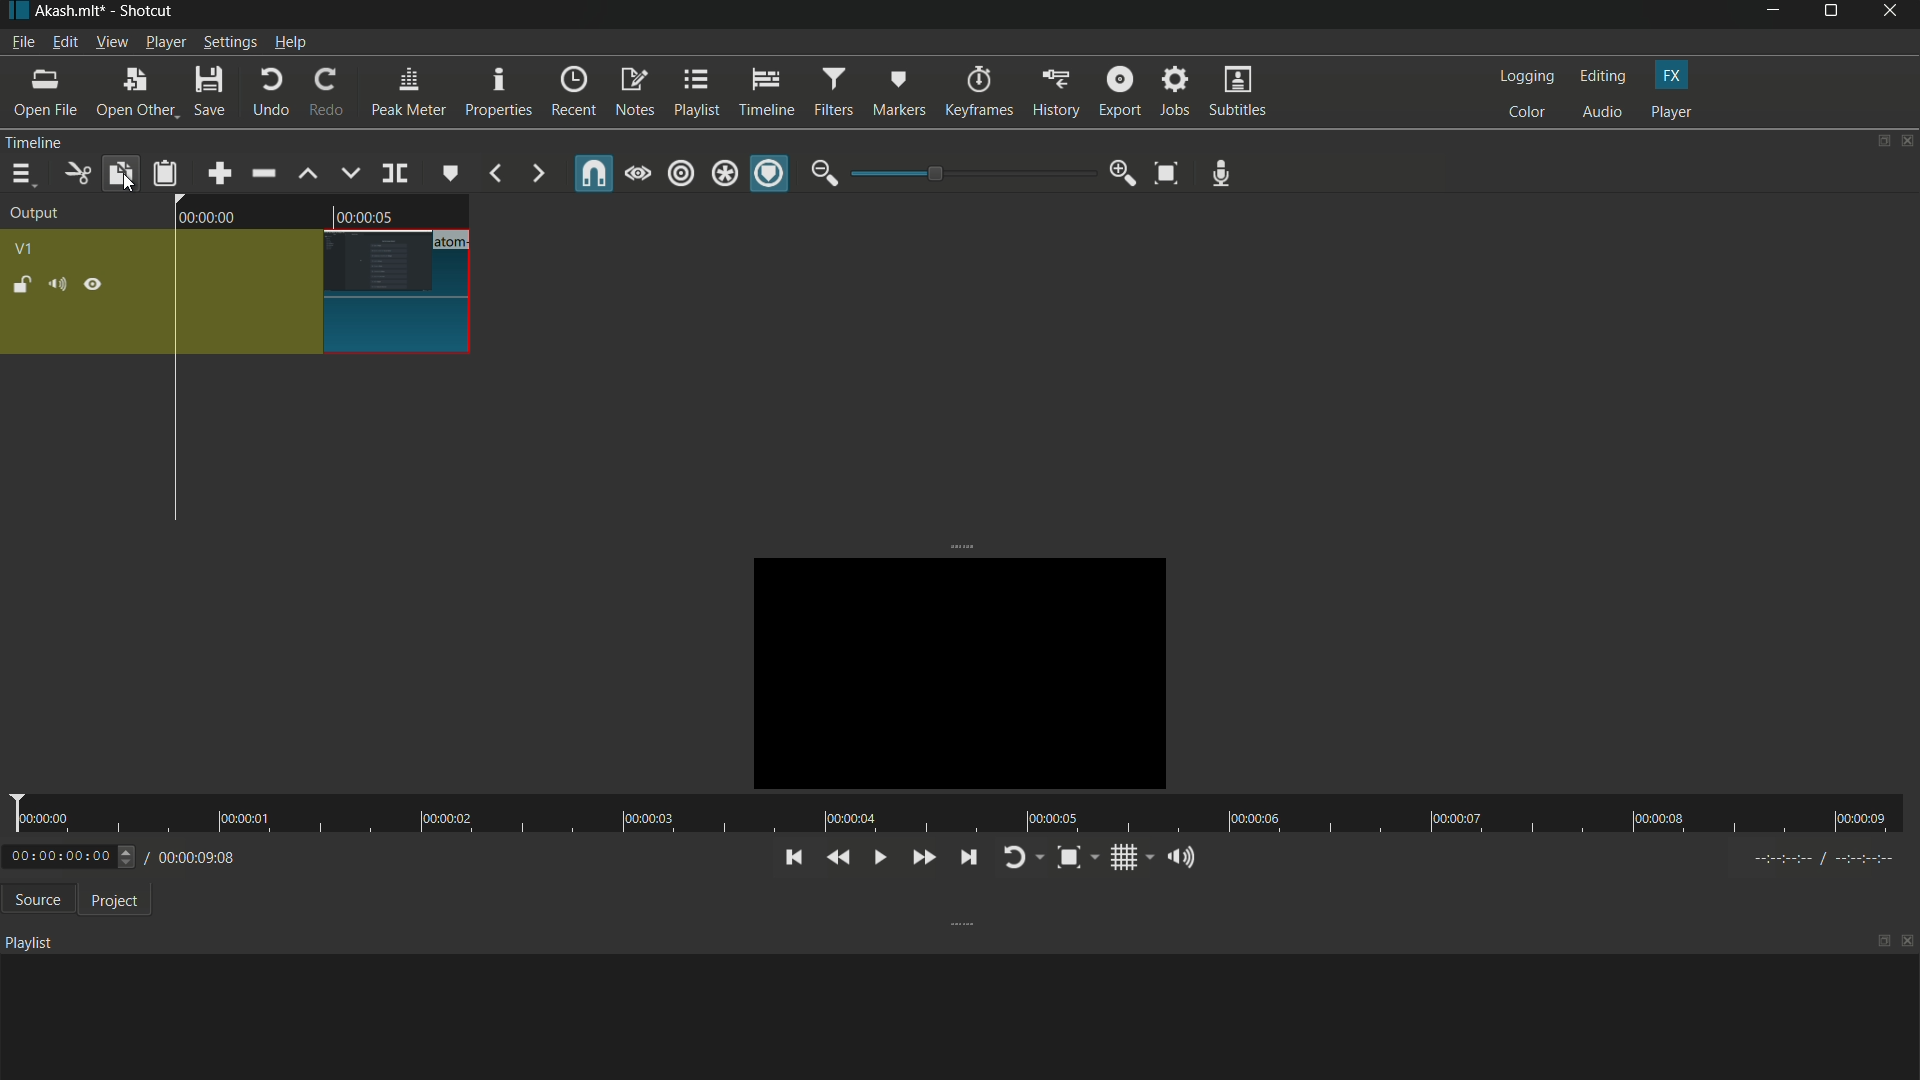  What do you see at coordinates (1117, 92) in the screenshot?
I see `export` at bounding box center [1117, 92].